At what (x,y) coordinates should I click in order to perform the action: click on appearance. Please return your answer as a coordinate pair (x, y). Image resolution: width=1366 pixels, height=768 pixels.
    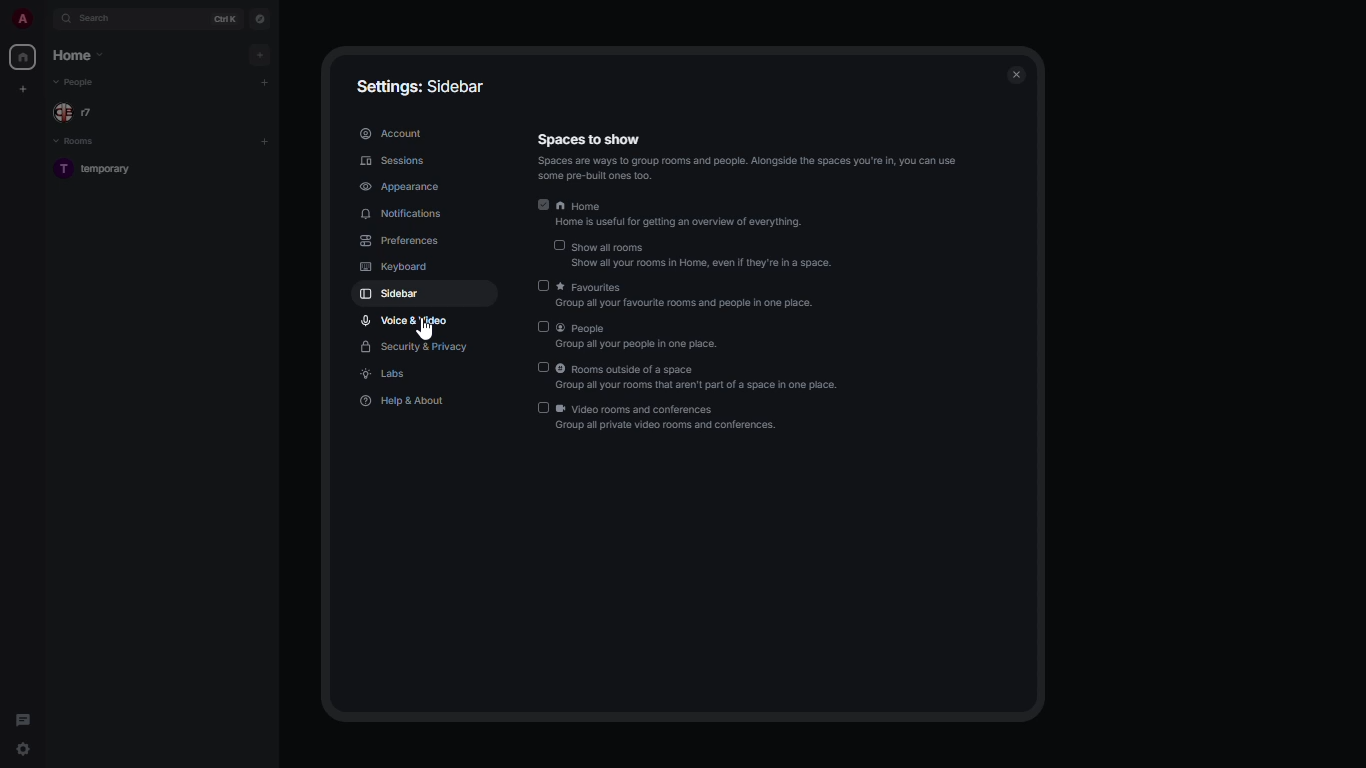
    Looking at the image, I should click on (403, 186).